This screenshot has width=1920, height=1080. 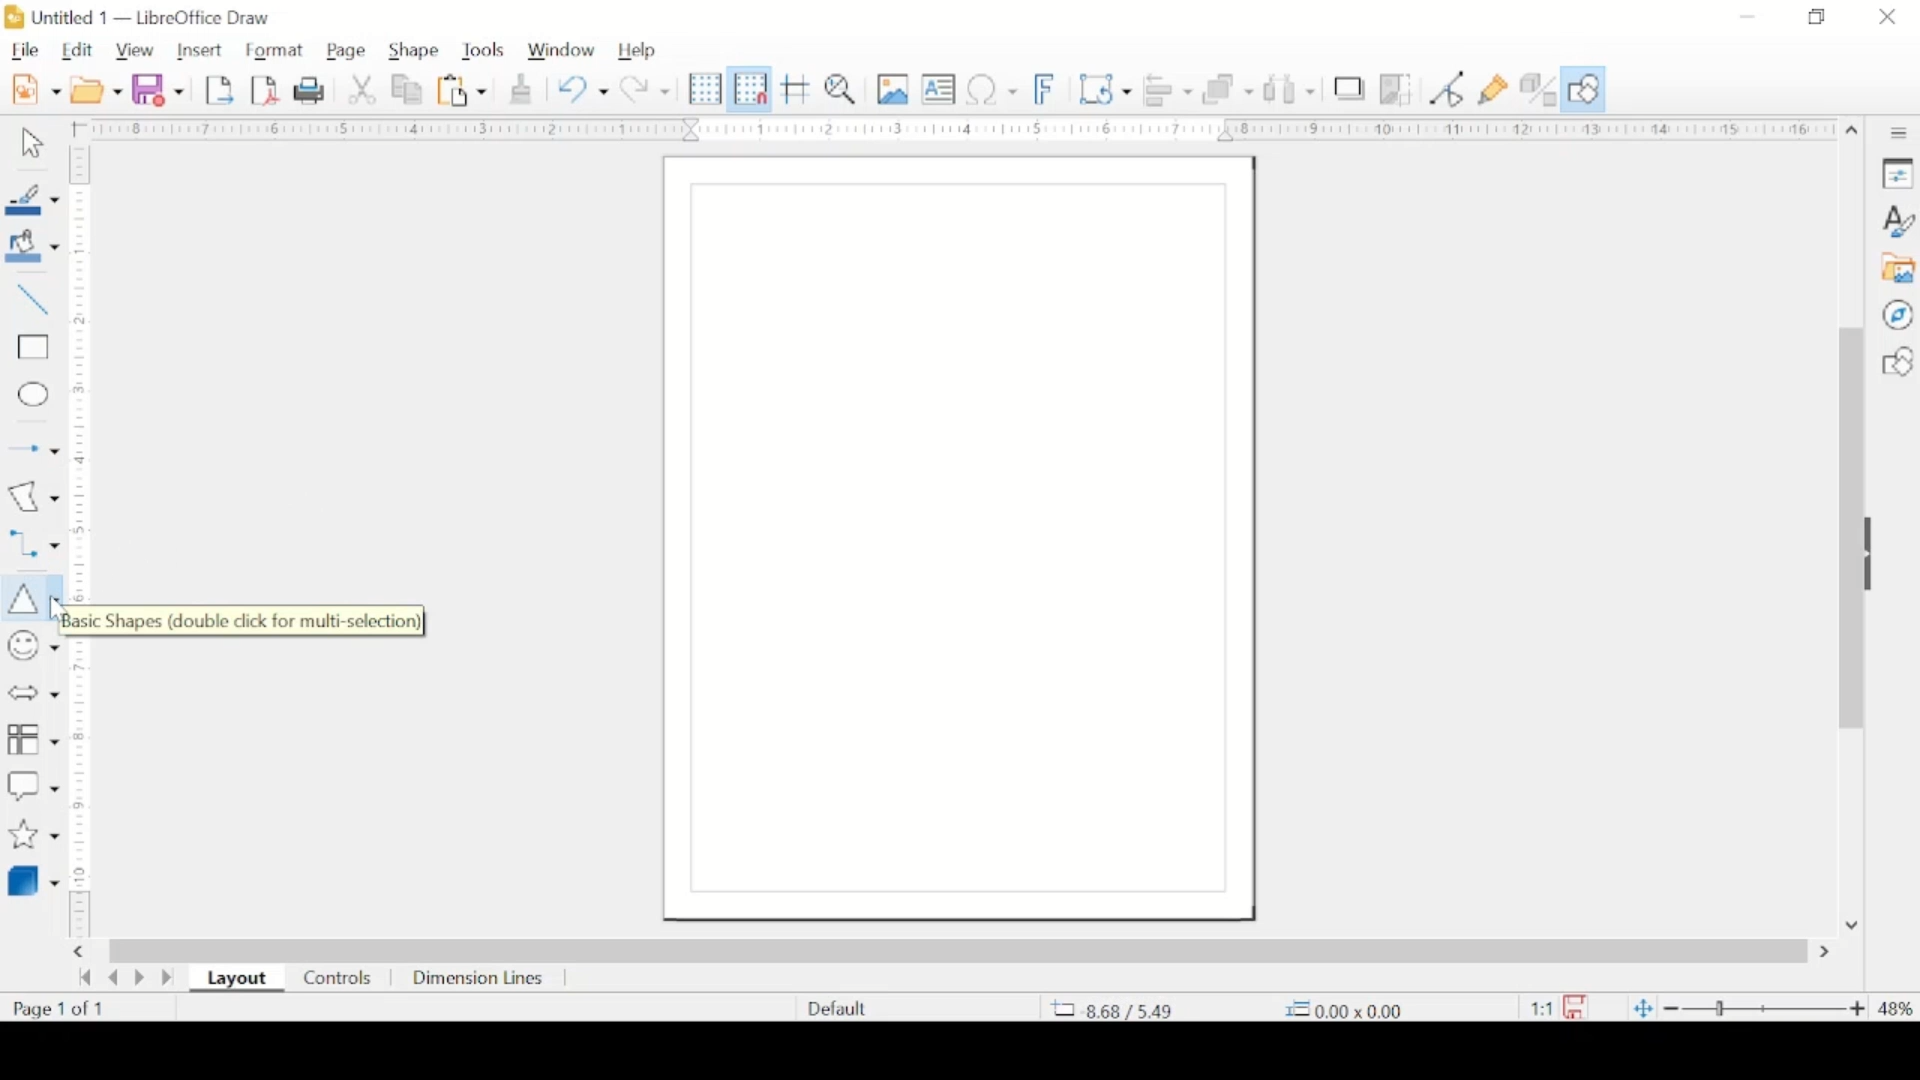 I want to click on shadow, so click(x=1351, y=88).